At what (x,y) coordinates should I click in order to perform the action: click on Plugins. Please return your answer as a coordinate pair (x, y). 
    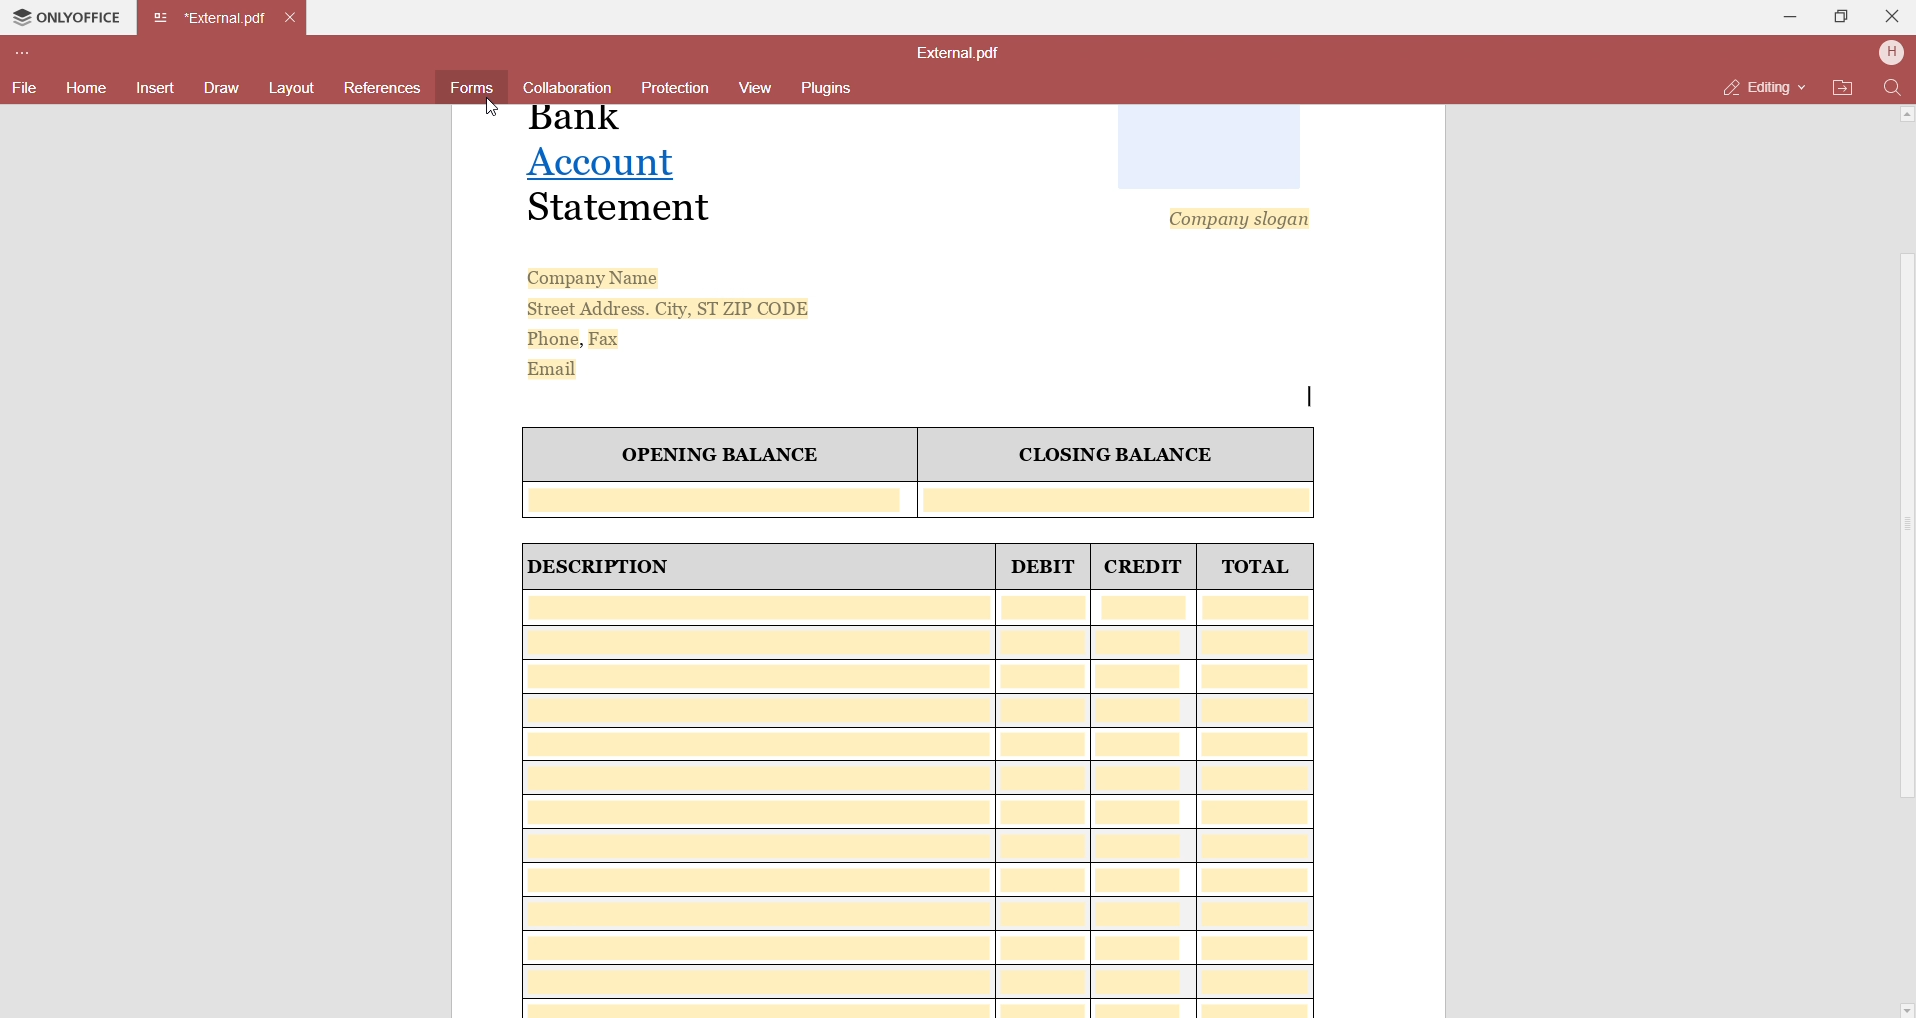
    Looking at the image, I should click on (834, 87).